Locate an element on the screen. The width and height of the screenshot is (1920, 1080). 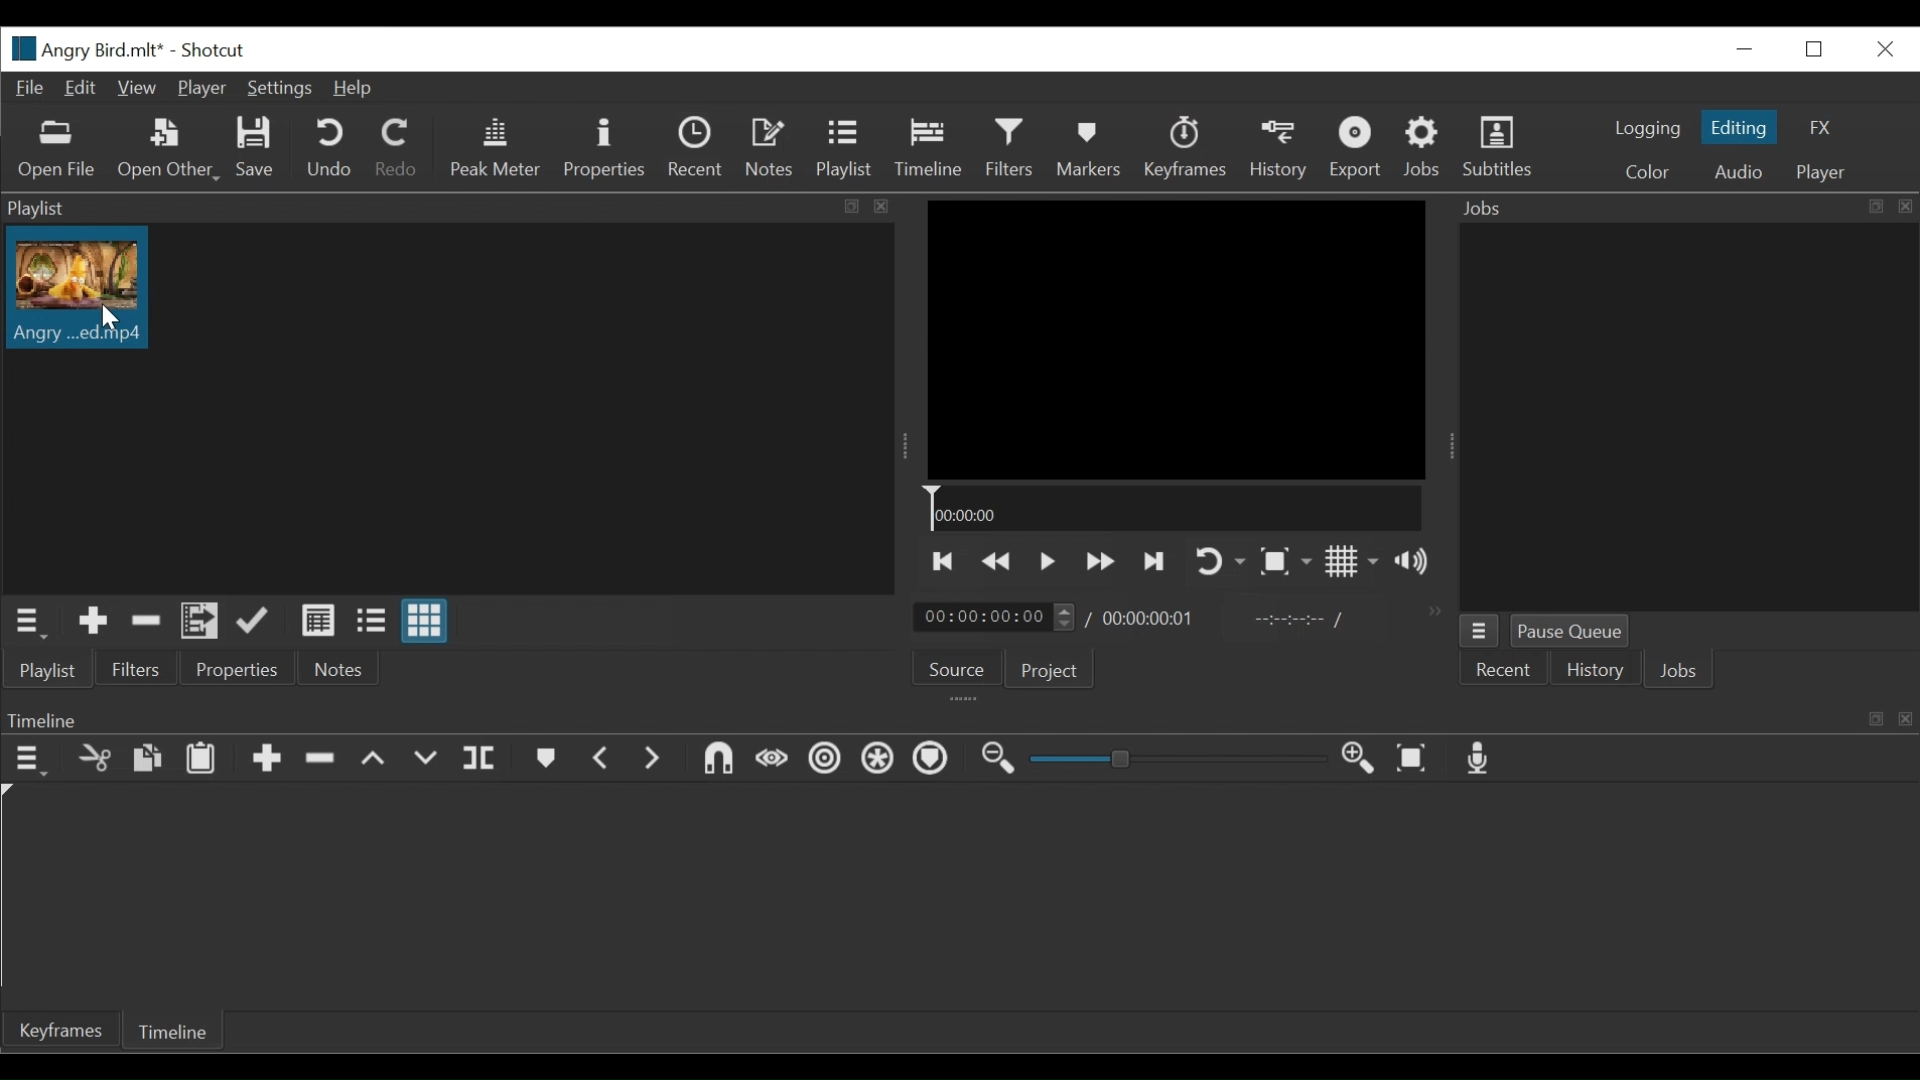
Undo is located at coordinates (328, 148).